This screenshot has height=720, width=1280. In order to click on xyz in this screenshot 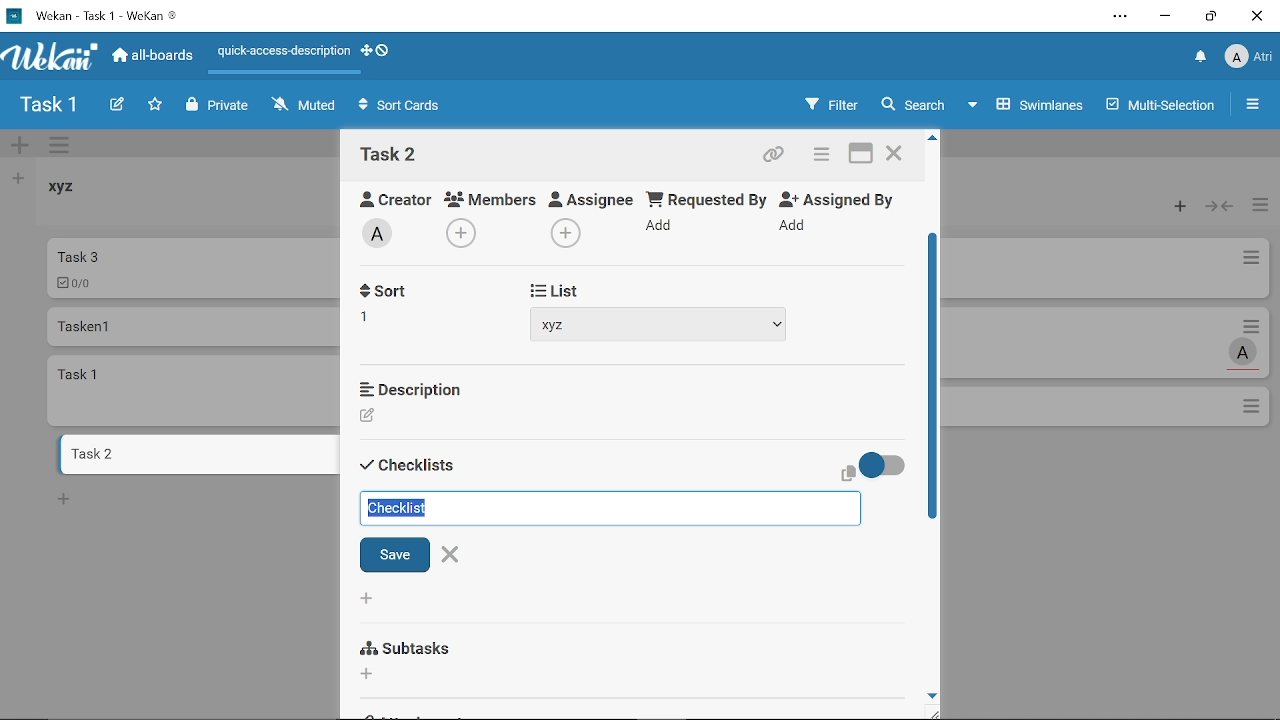, I will do `click(660, 325)`.